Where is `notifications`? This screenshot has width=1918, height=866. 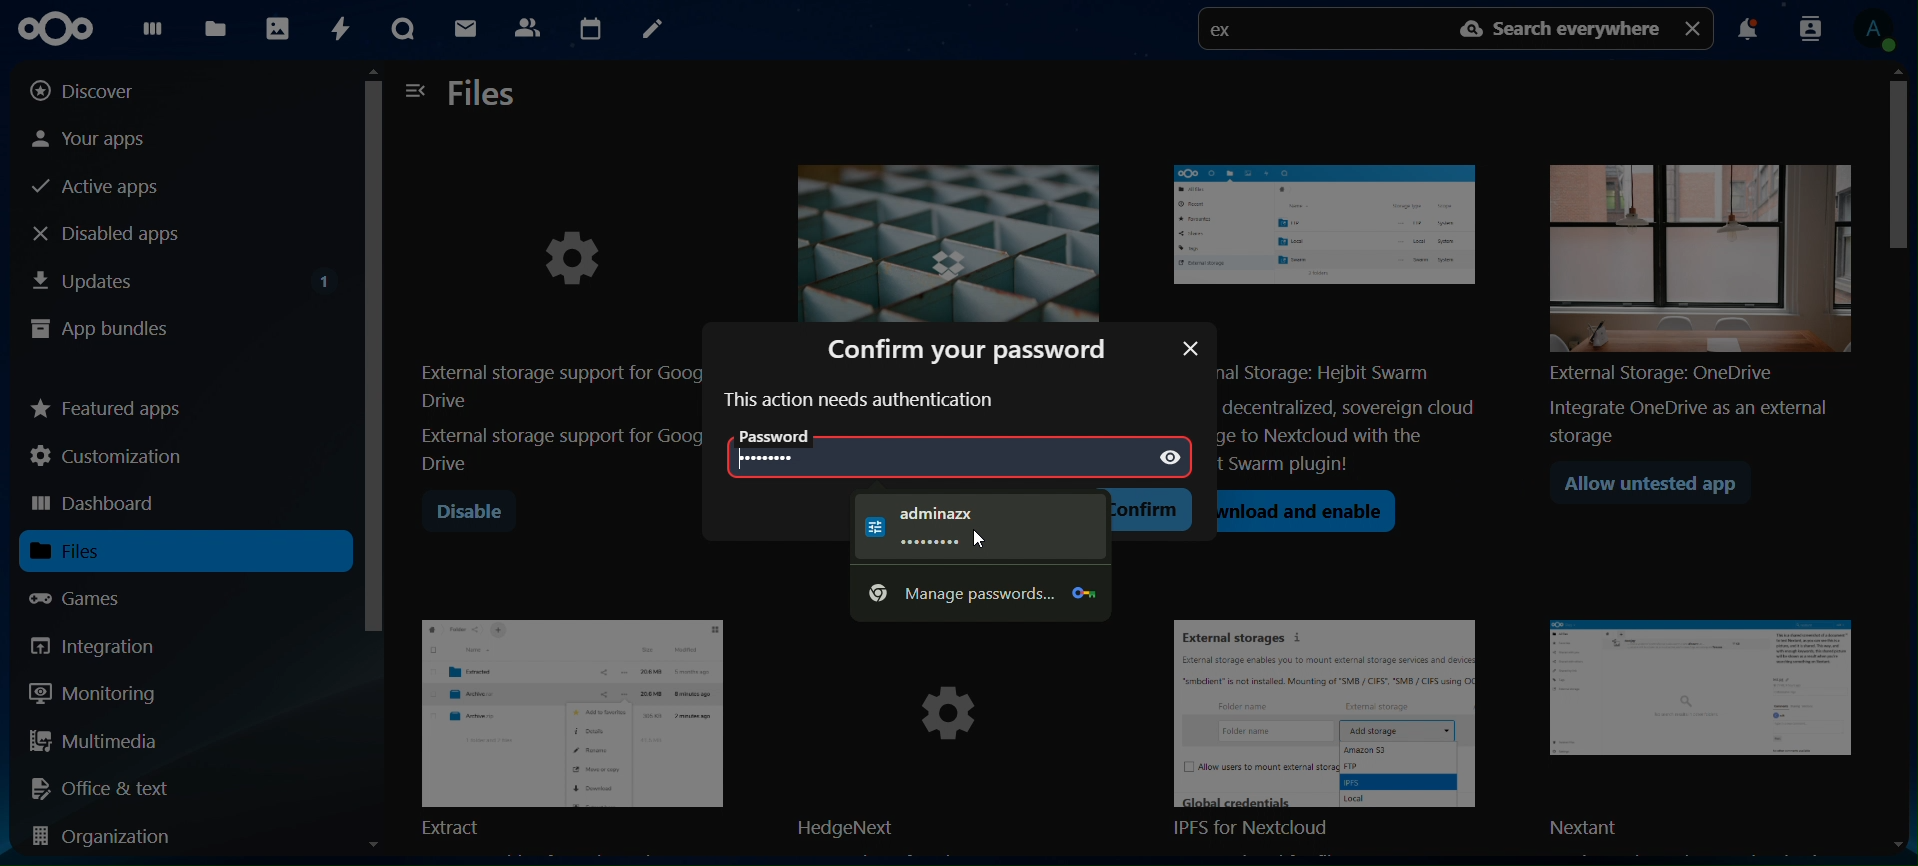
notifications is located at coordinates (1747, 32).